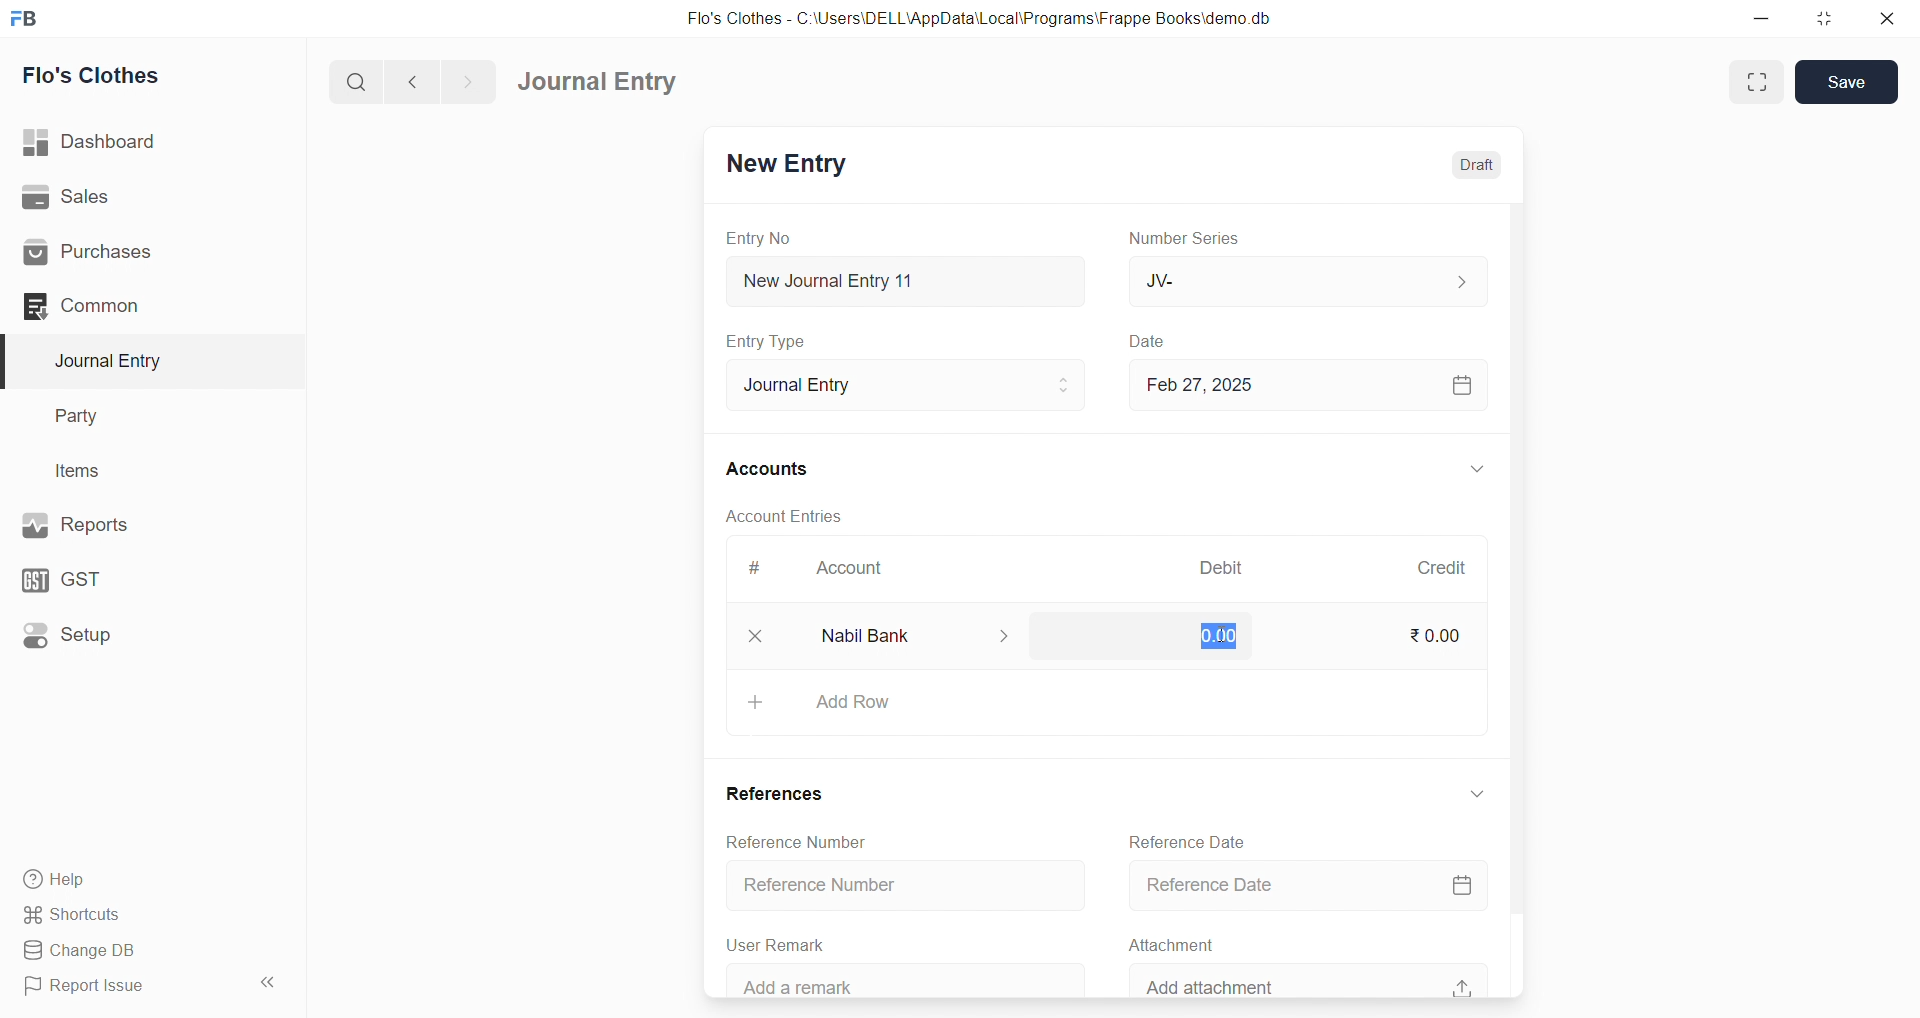 The height and width of the screenshot is (1018, 1920). What do you see at coordinates (901, 979) in the screenshot?
I see `Add a remark` at bounding box center [901, 979].